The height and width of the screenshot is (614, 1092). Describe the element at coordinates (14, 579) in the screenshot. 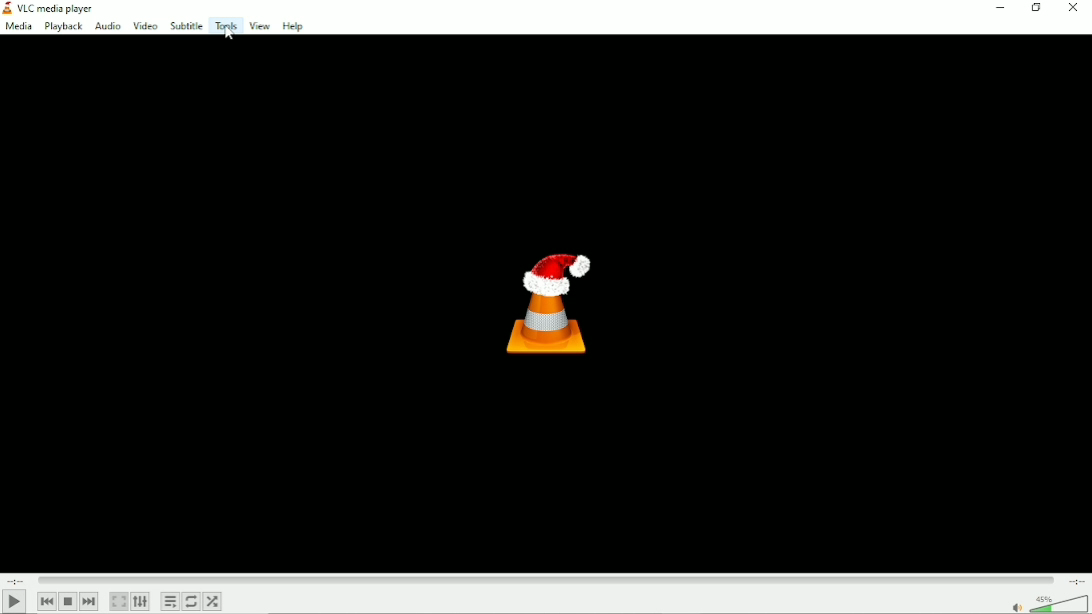

I see `Elapsed time` at that location.